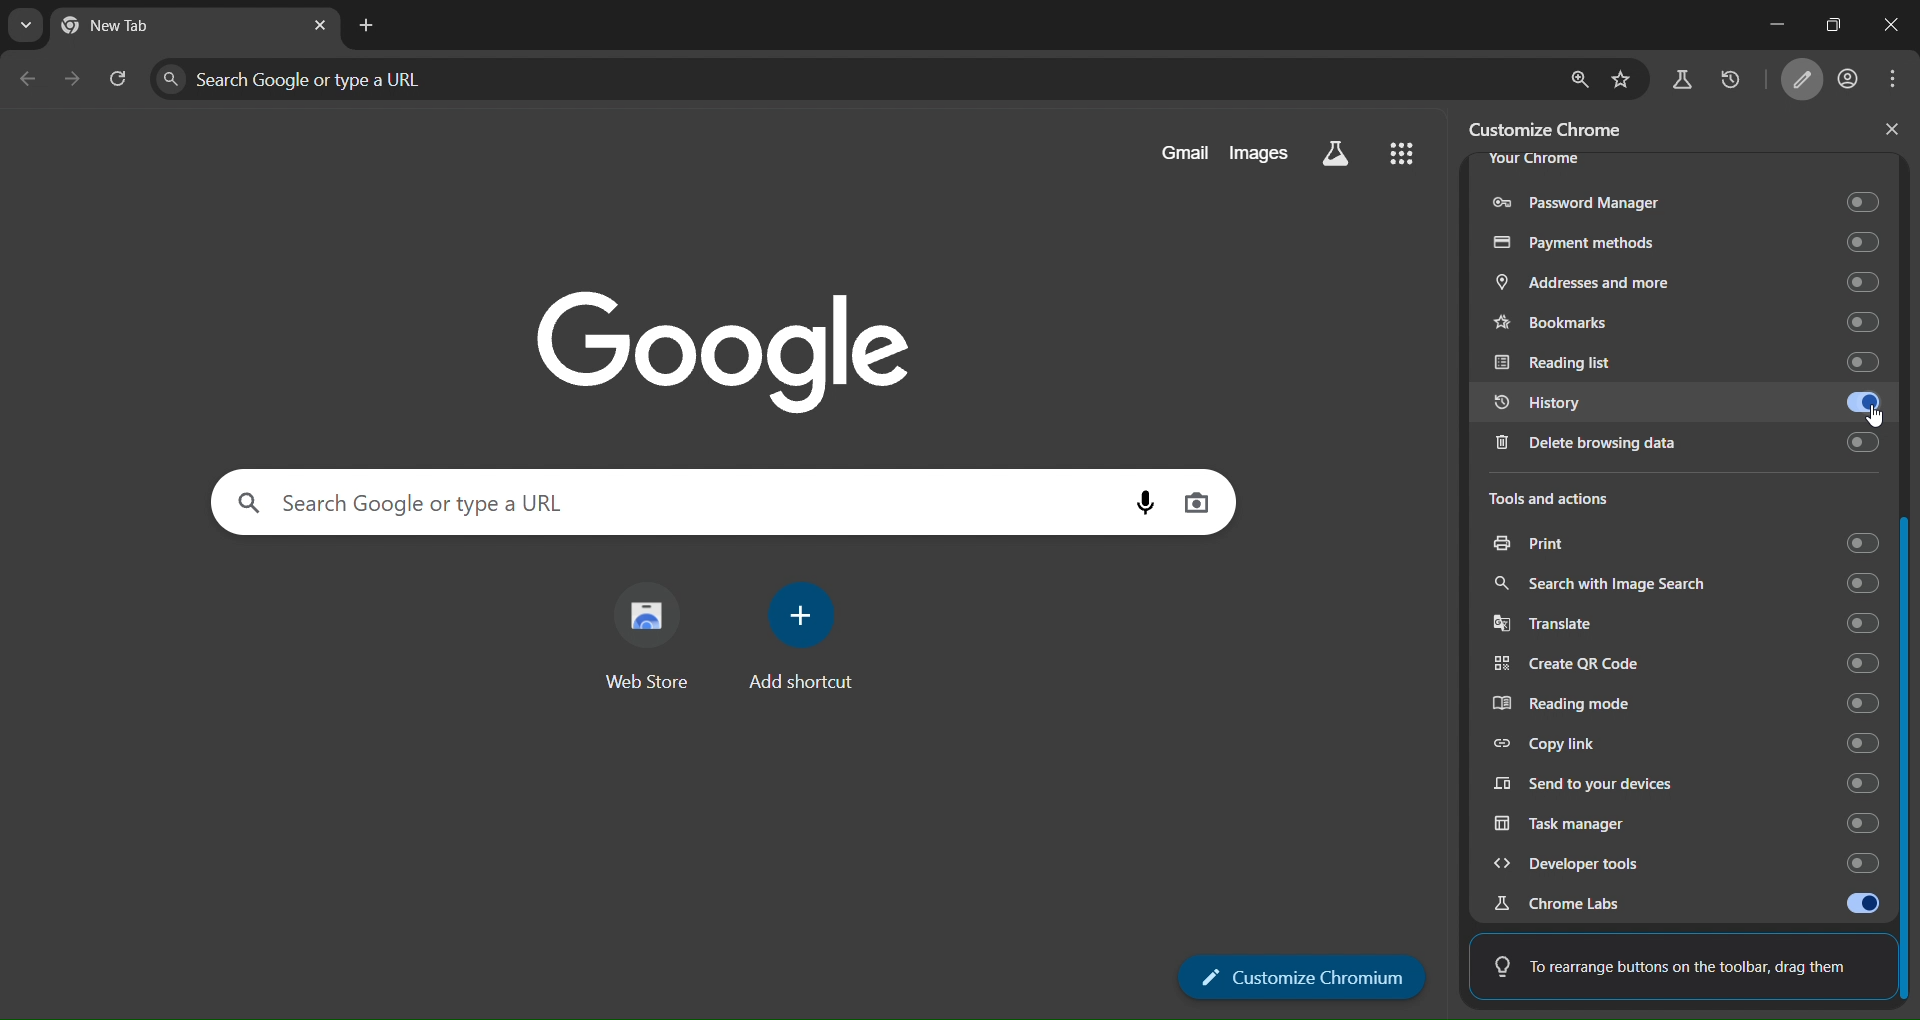  What do you see at coordinates (1686, 903) in the screenshot?
I see `chrome labs` at bounding box center [1686, 903].